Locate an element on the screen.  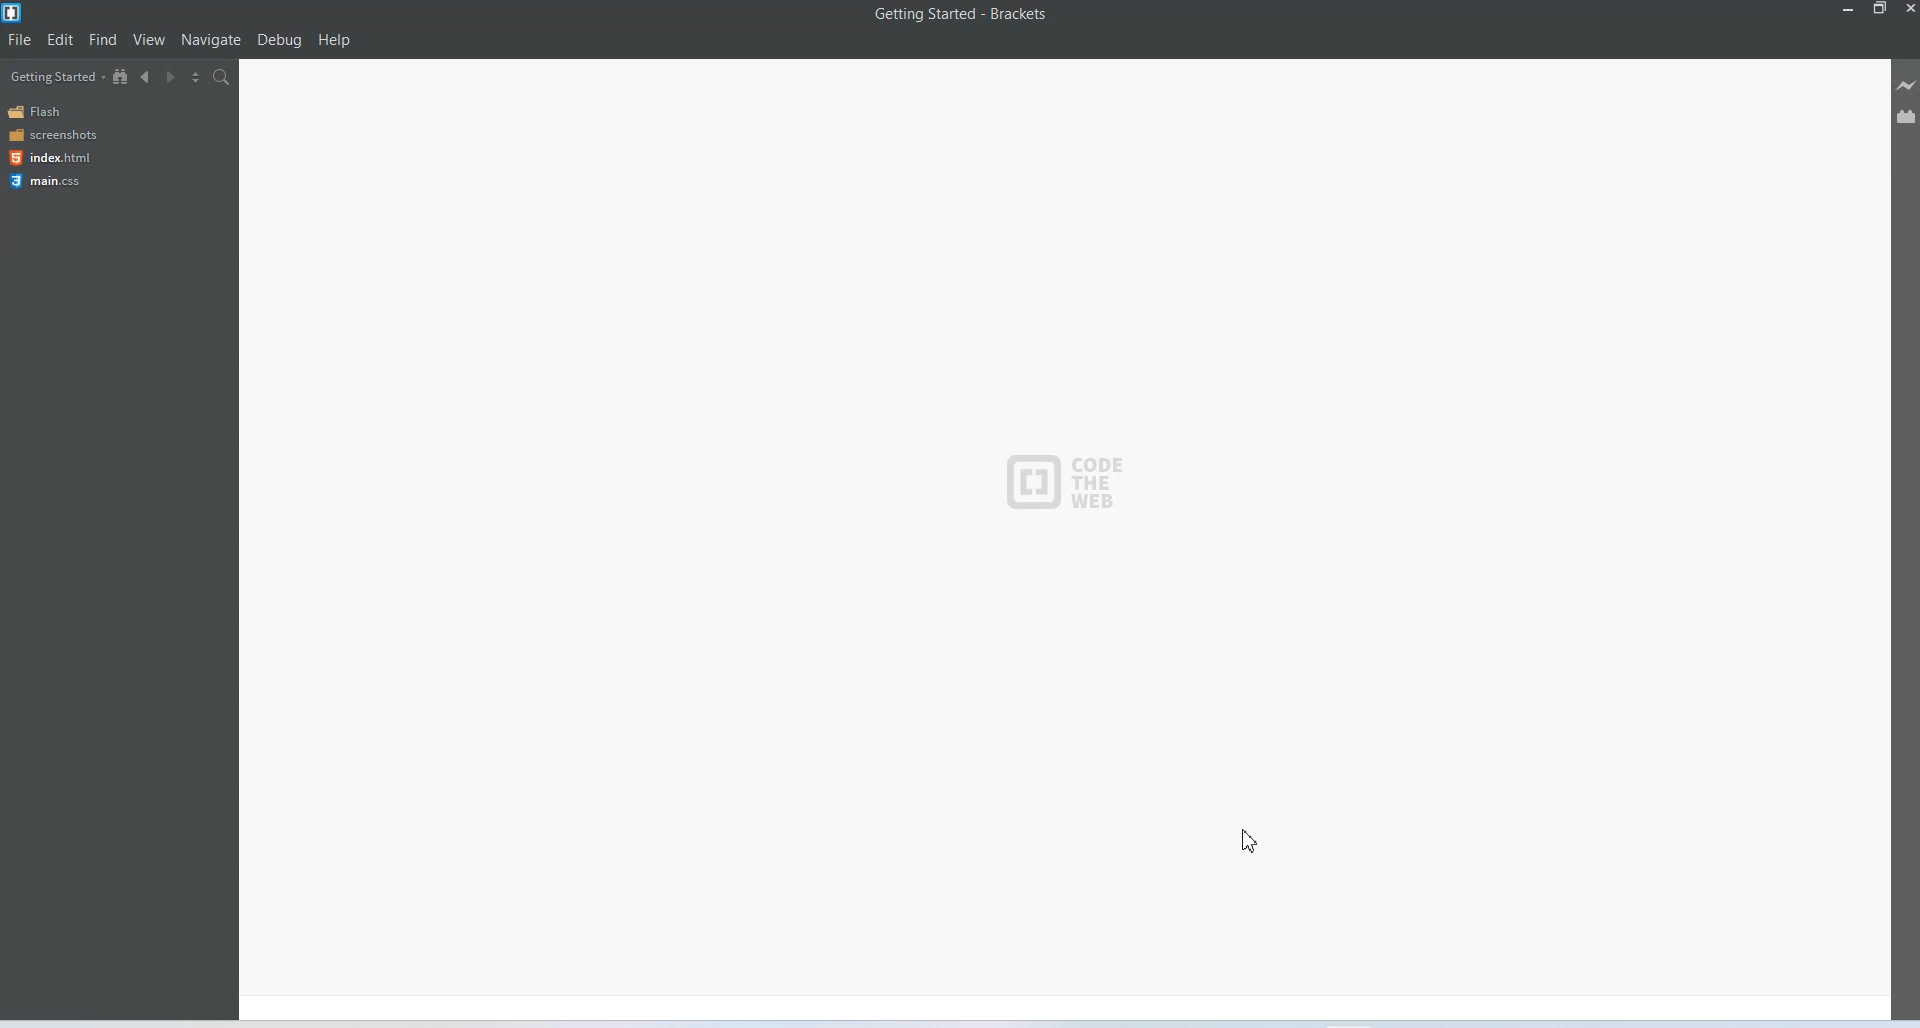
Default Getting Started Screen is located at coordinates (1064, 538).